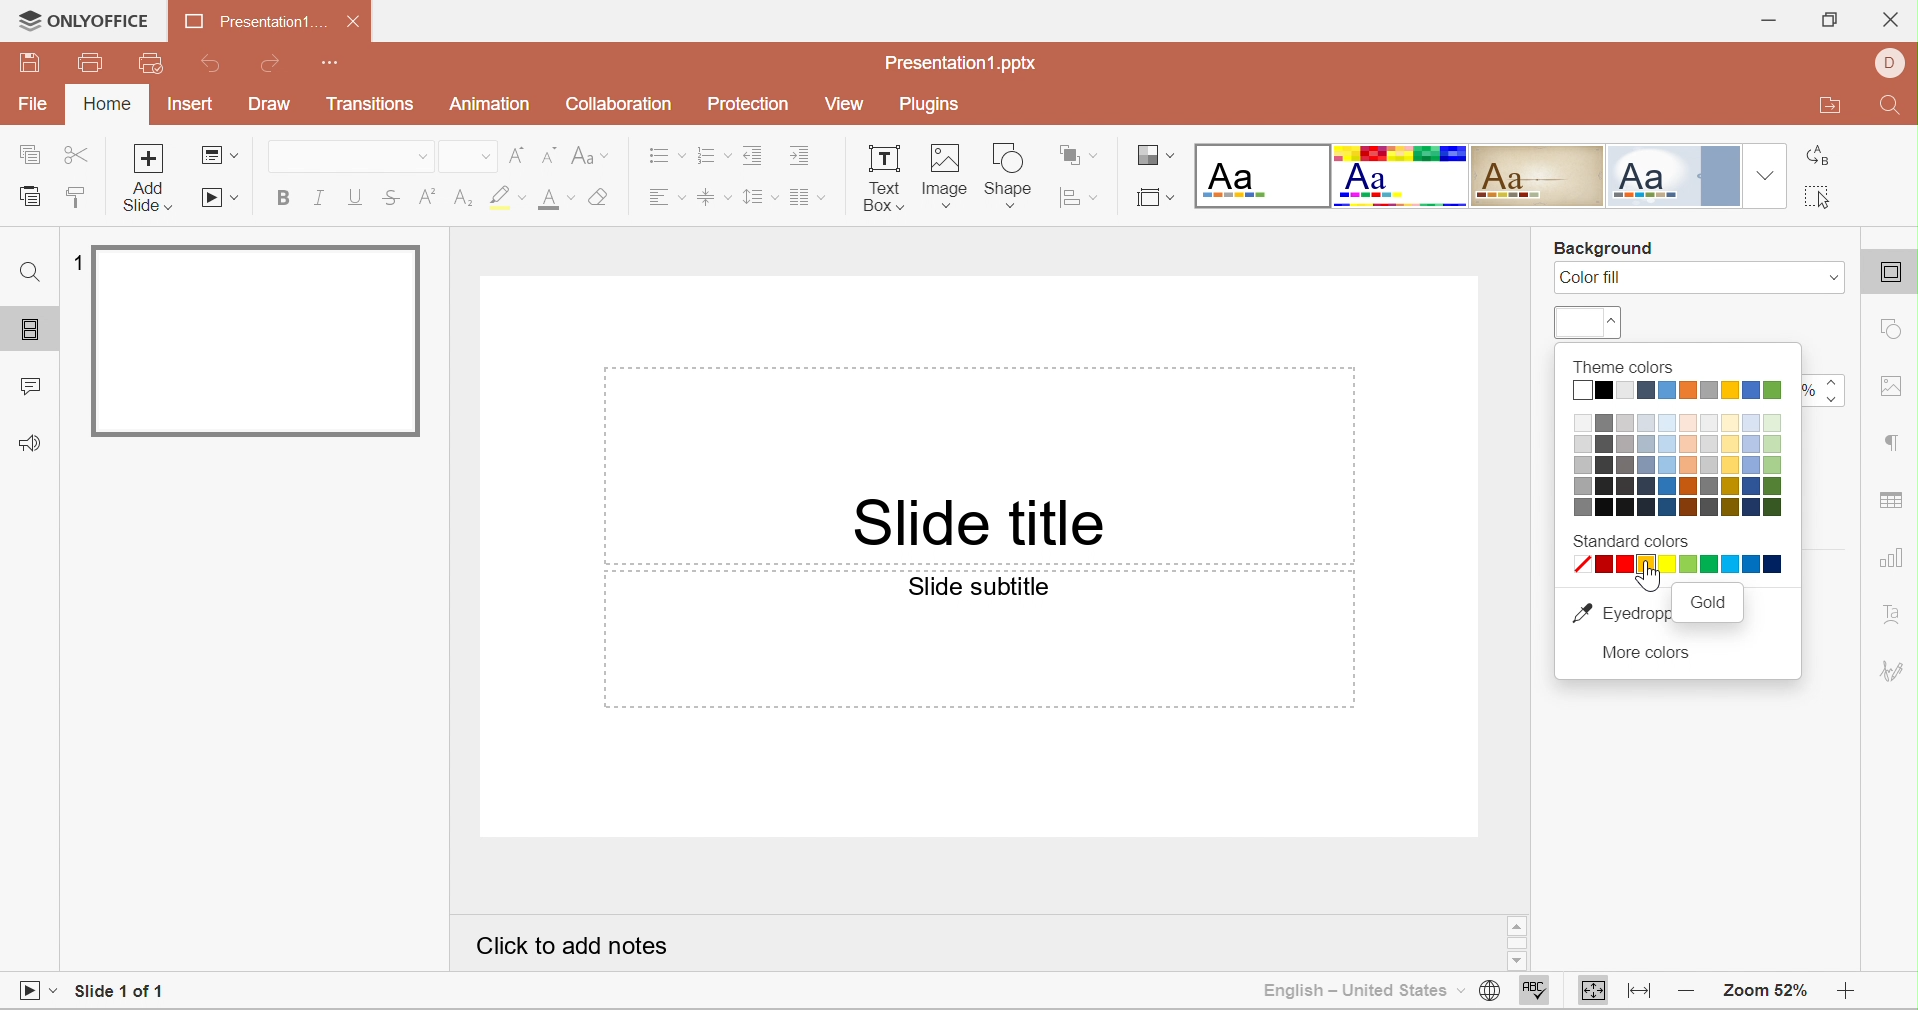 The height and width of the screenshot is (1010, 1918). I want to click on Cut, so click(77, 159).